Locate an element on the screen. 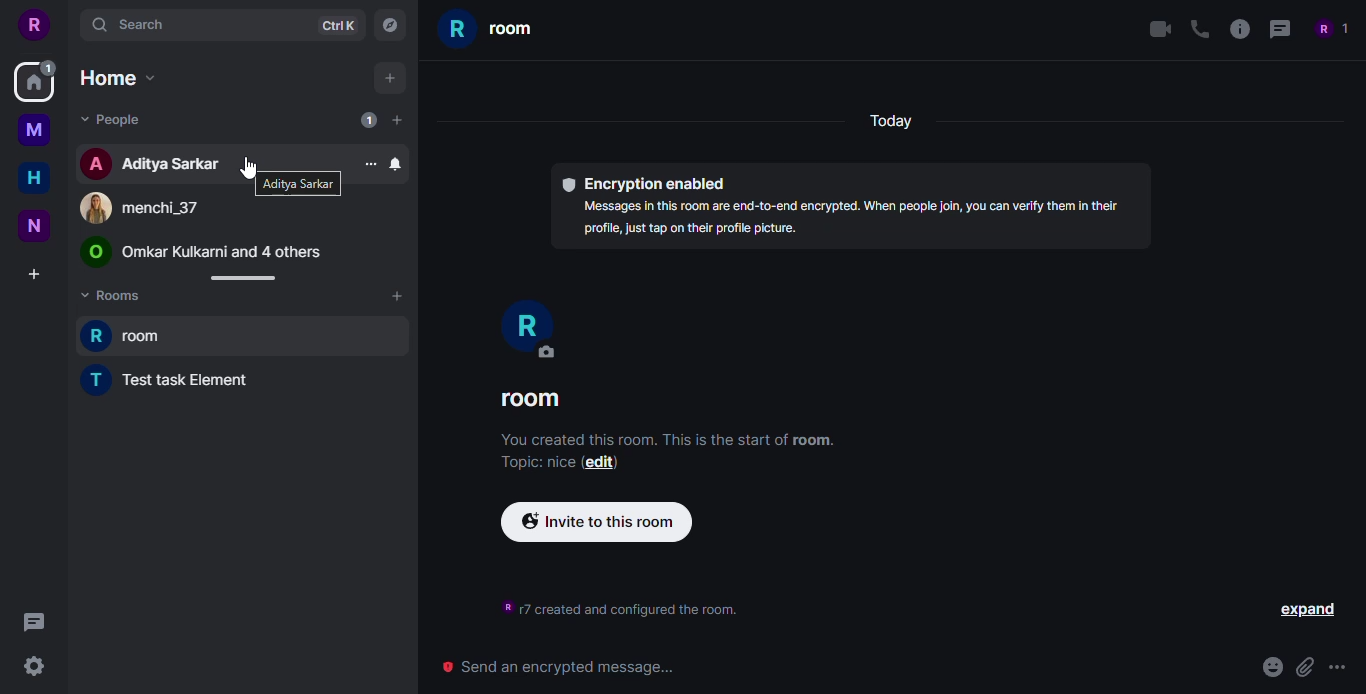 This screenshot has width=1366, height=694. invite to this room is located at coordinates (596, 522).